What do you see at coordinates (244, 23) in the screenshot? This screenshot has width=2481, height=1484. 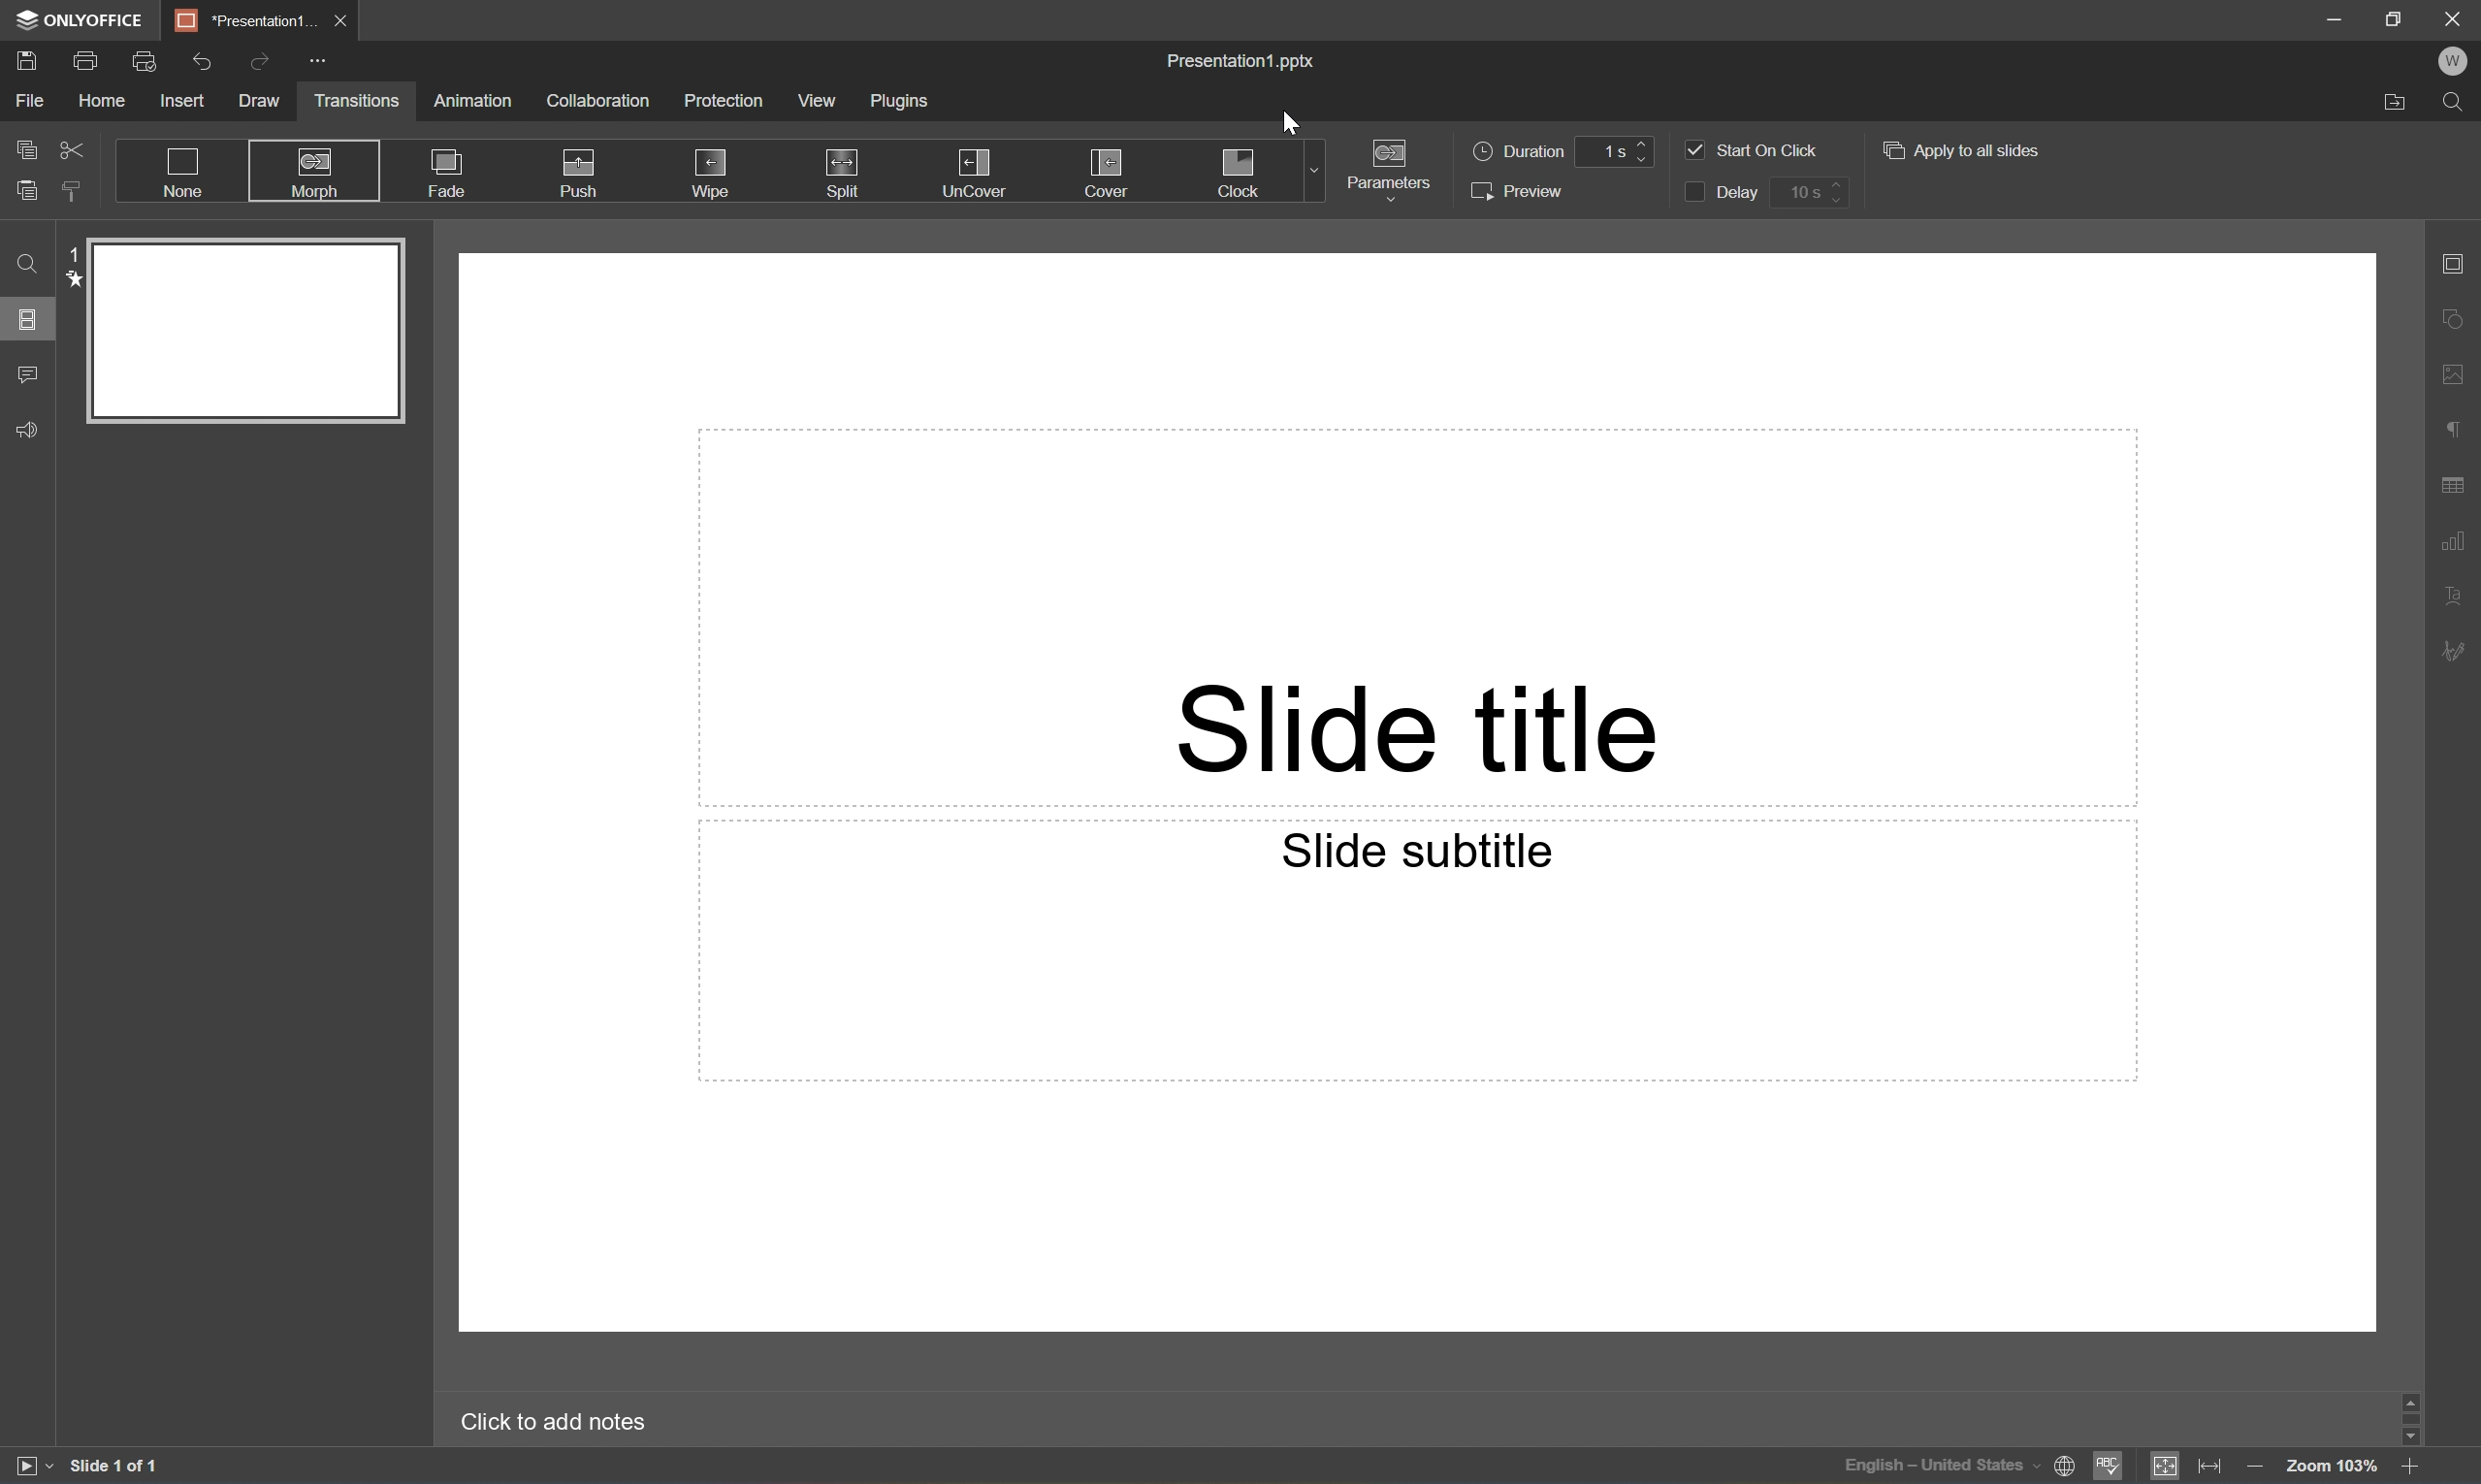 I see `*Presentation1...` at bounding box center [244, 23].